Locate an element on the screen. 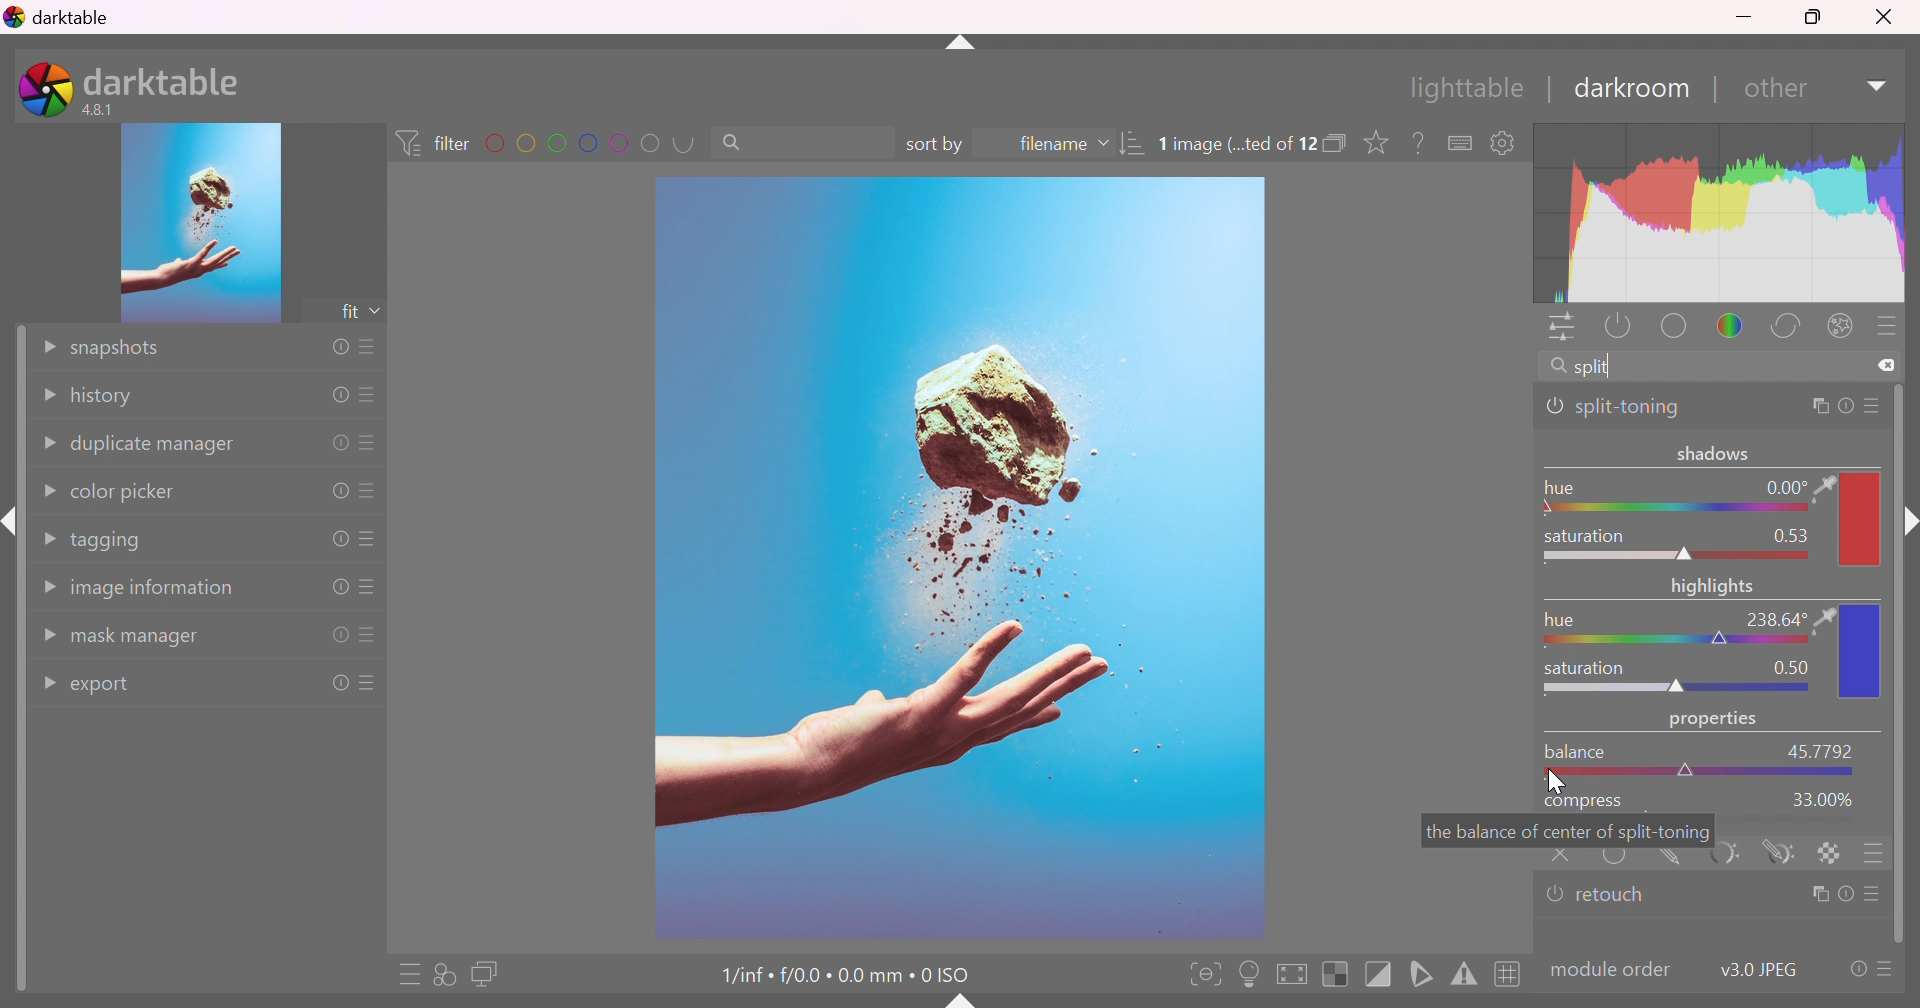 Image resolution: width=1920 pixels, height=1008 pixels. presets is located at coordinates (373, 490).